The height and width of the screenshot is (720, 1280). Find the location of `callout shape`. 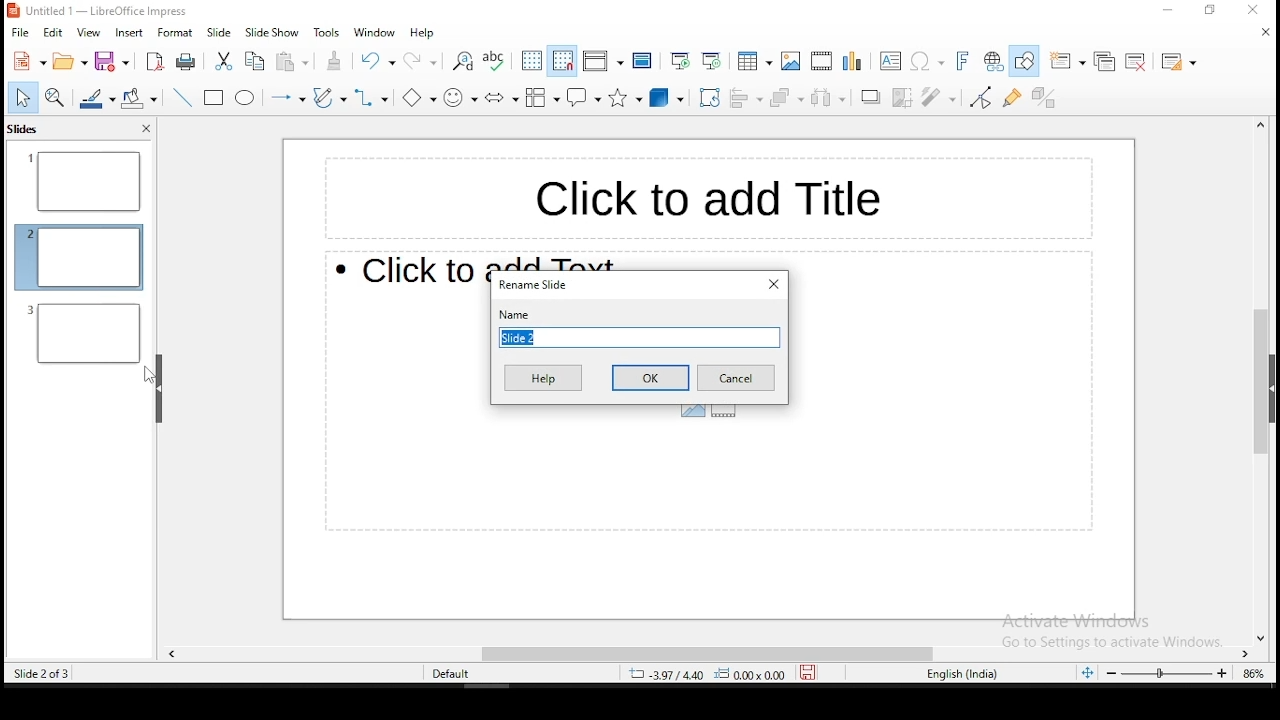

callout shape is located at coordinates (584, 97).